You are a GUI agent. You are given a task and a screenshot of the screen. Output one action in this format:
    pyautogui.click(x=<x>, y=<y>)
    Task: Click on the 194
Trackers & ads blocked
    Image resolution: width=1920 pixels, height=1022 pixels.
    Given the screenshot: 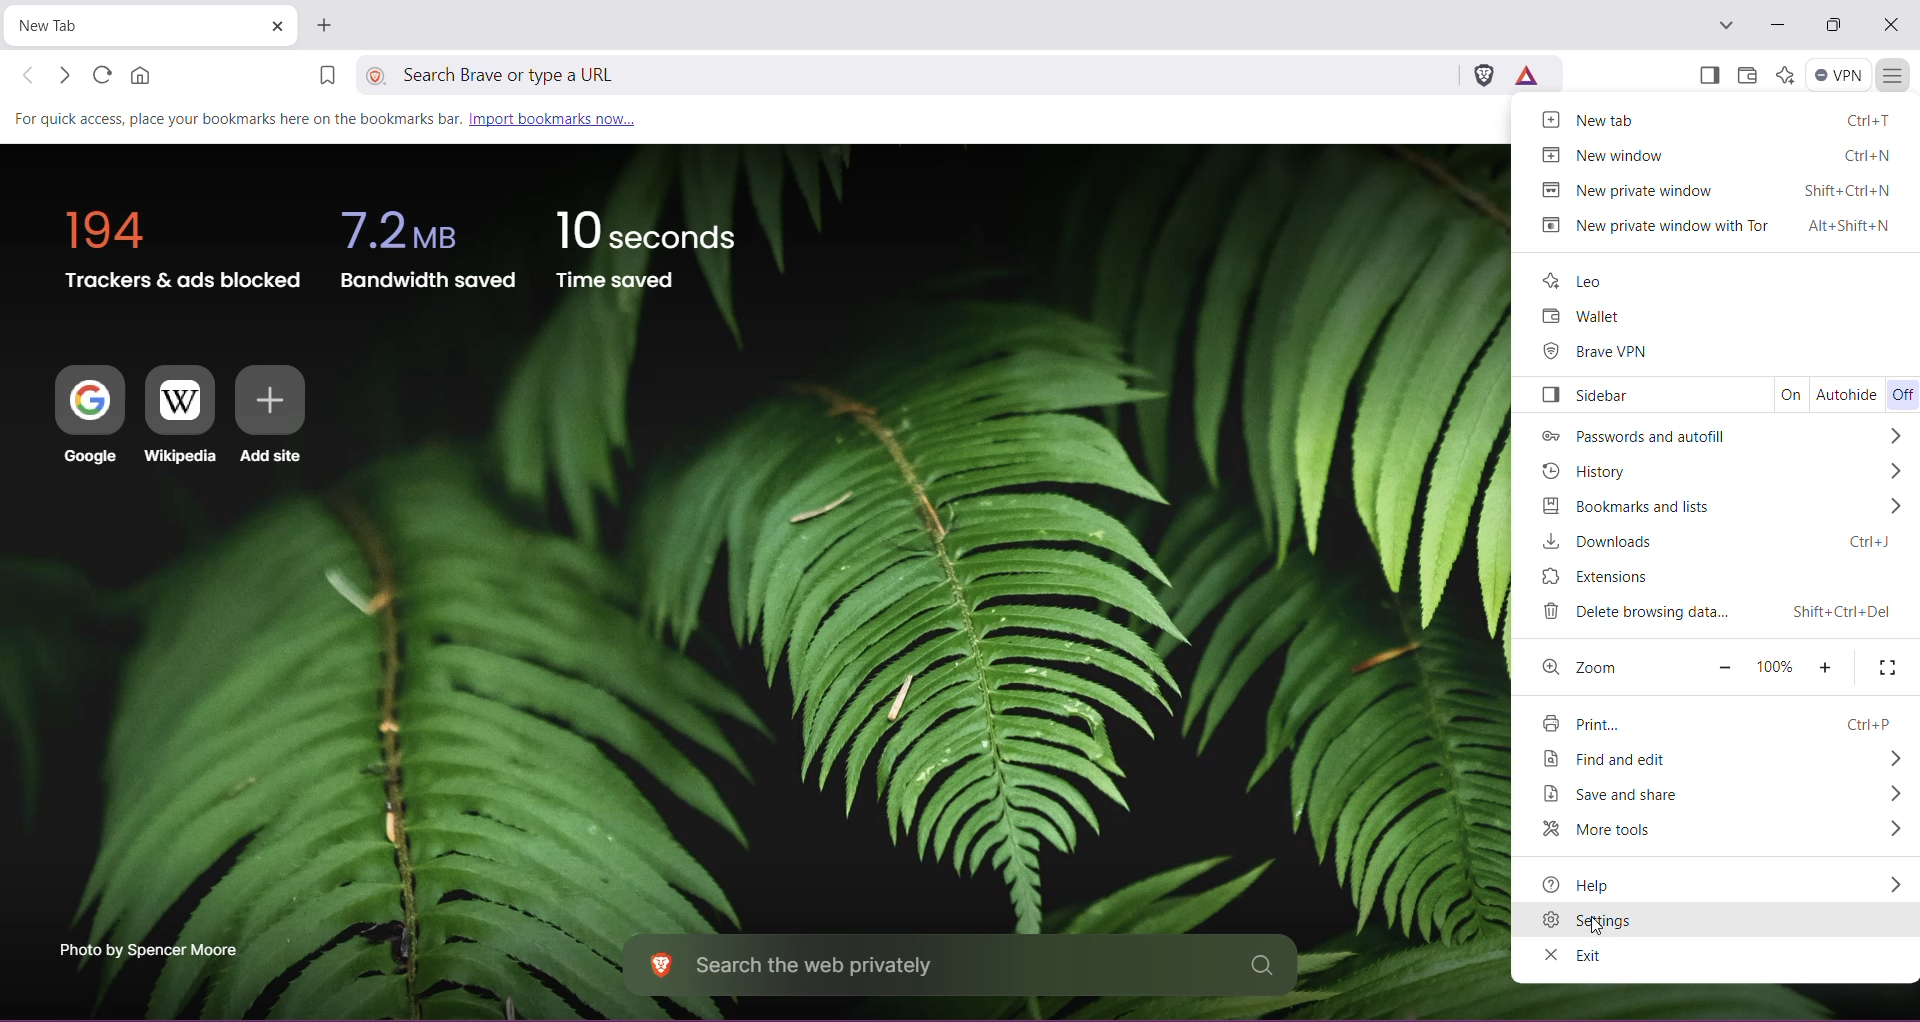 What is the action you would take?
    pyautogui.click(x=175, y=243)
    